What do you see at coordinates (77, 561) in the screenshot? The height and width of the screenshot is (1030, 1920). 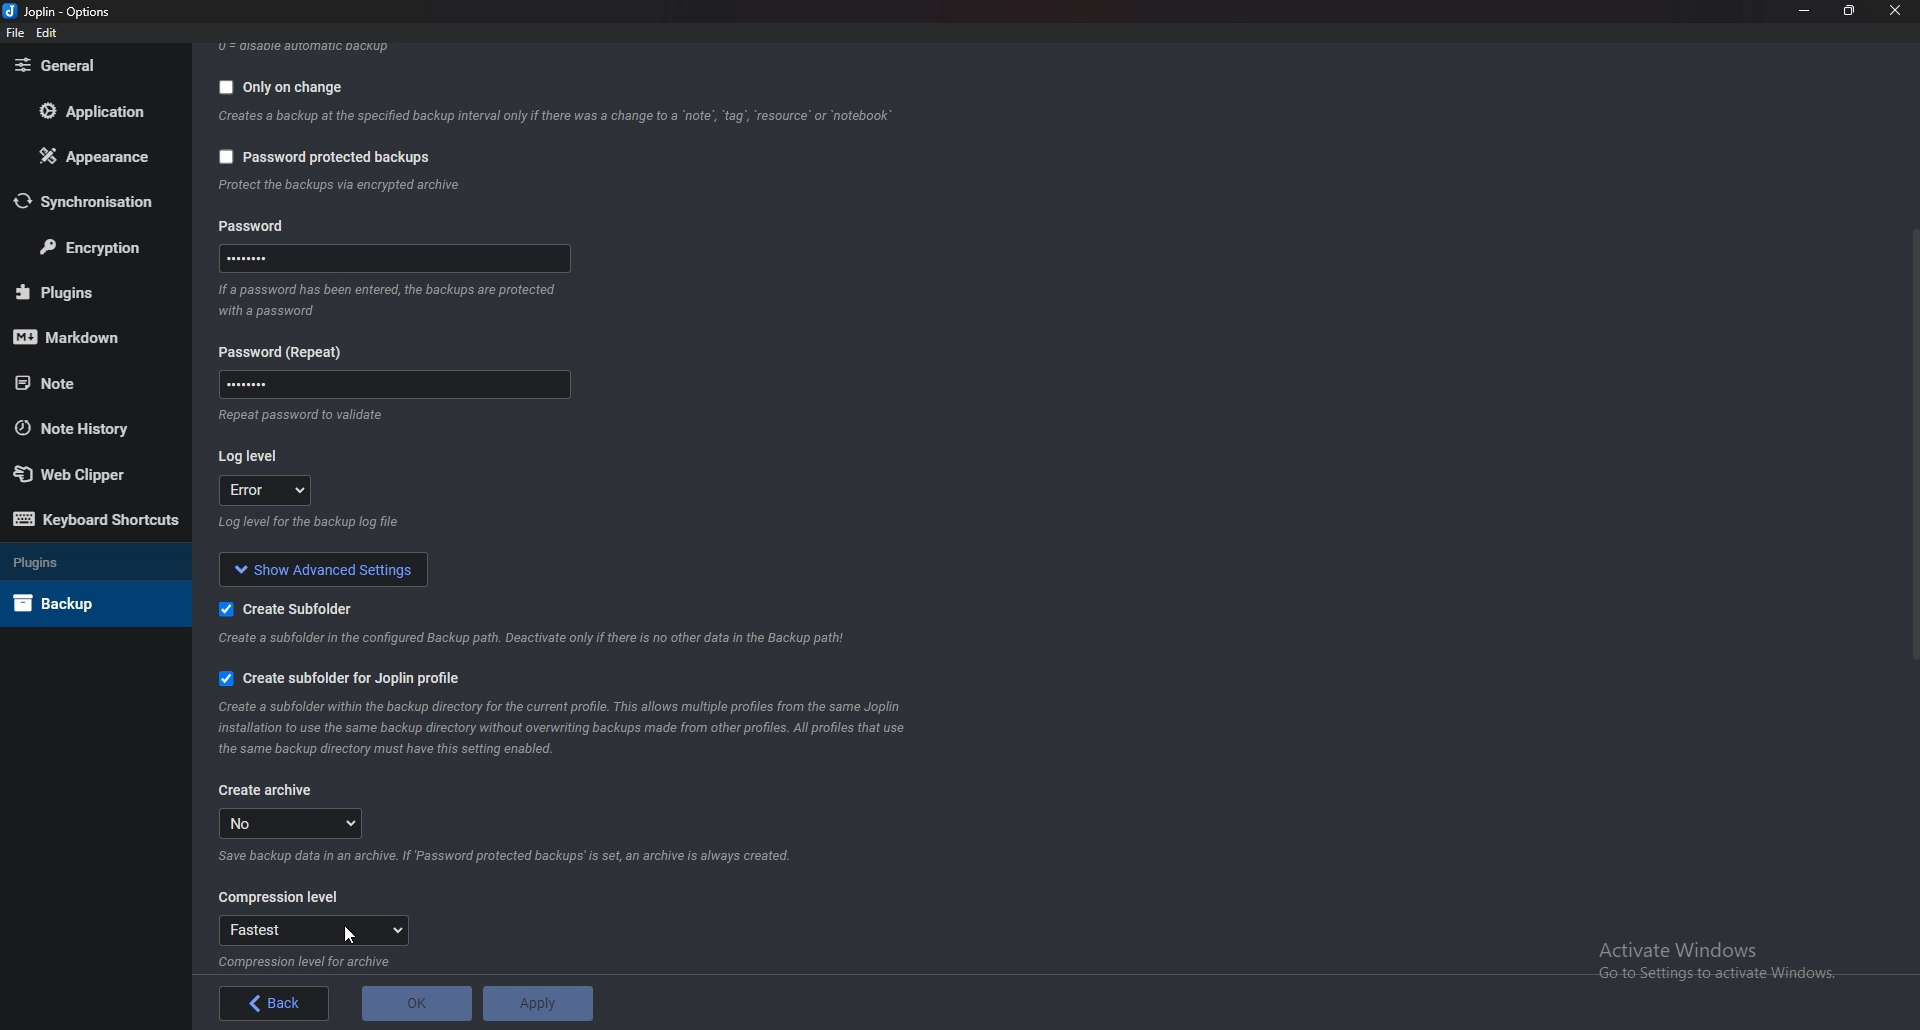 I see `Plugins` at bounding box center [77, 561].